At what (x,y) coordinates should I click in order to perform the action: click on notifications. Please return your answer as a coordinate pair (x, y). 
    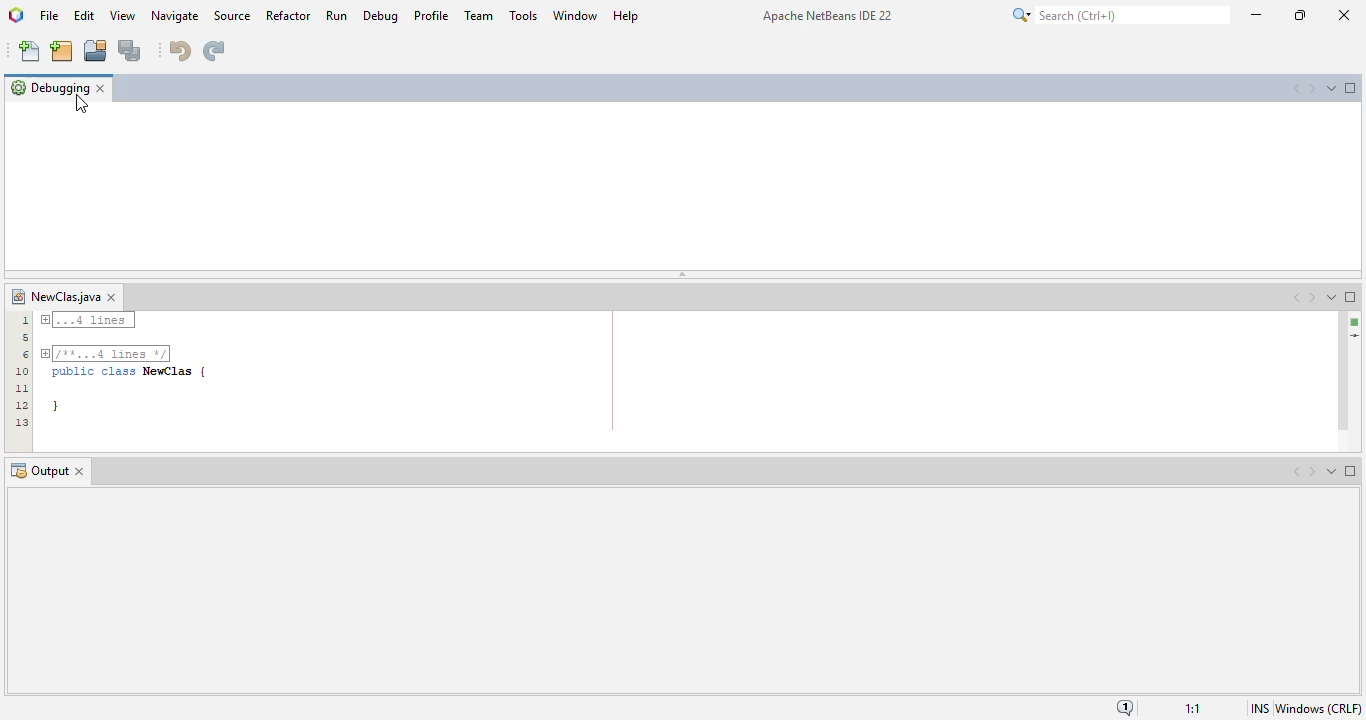
    Looking at the image, I should click on (1126, 707).